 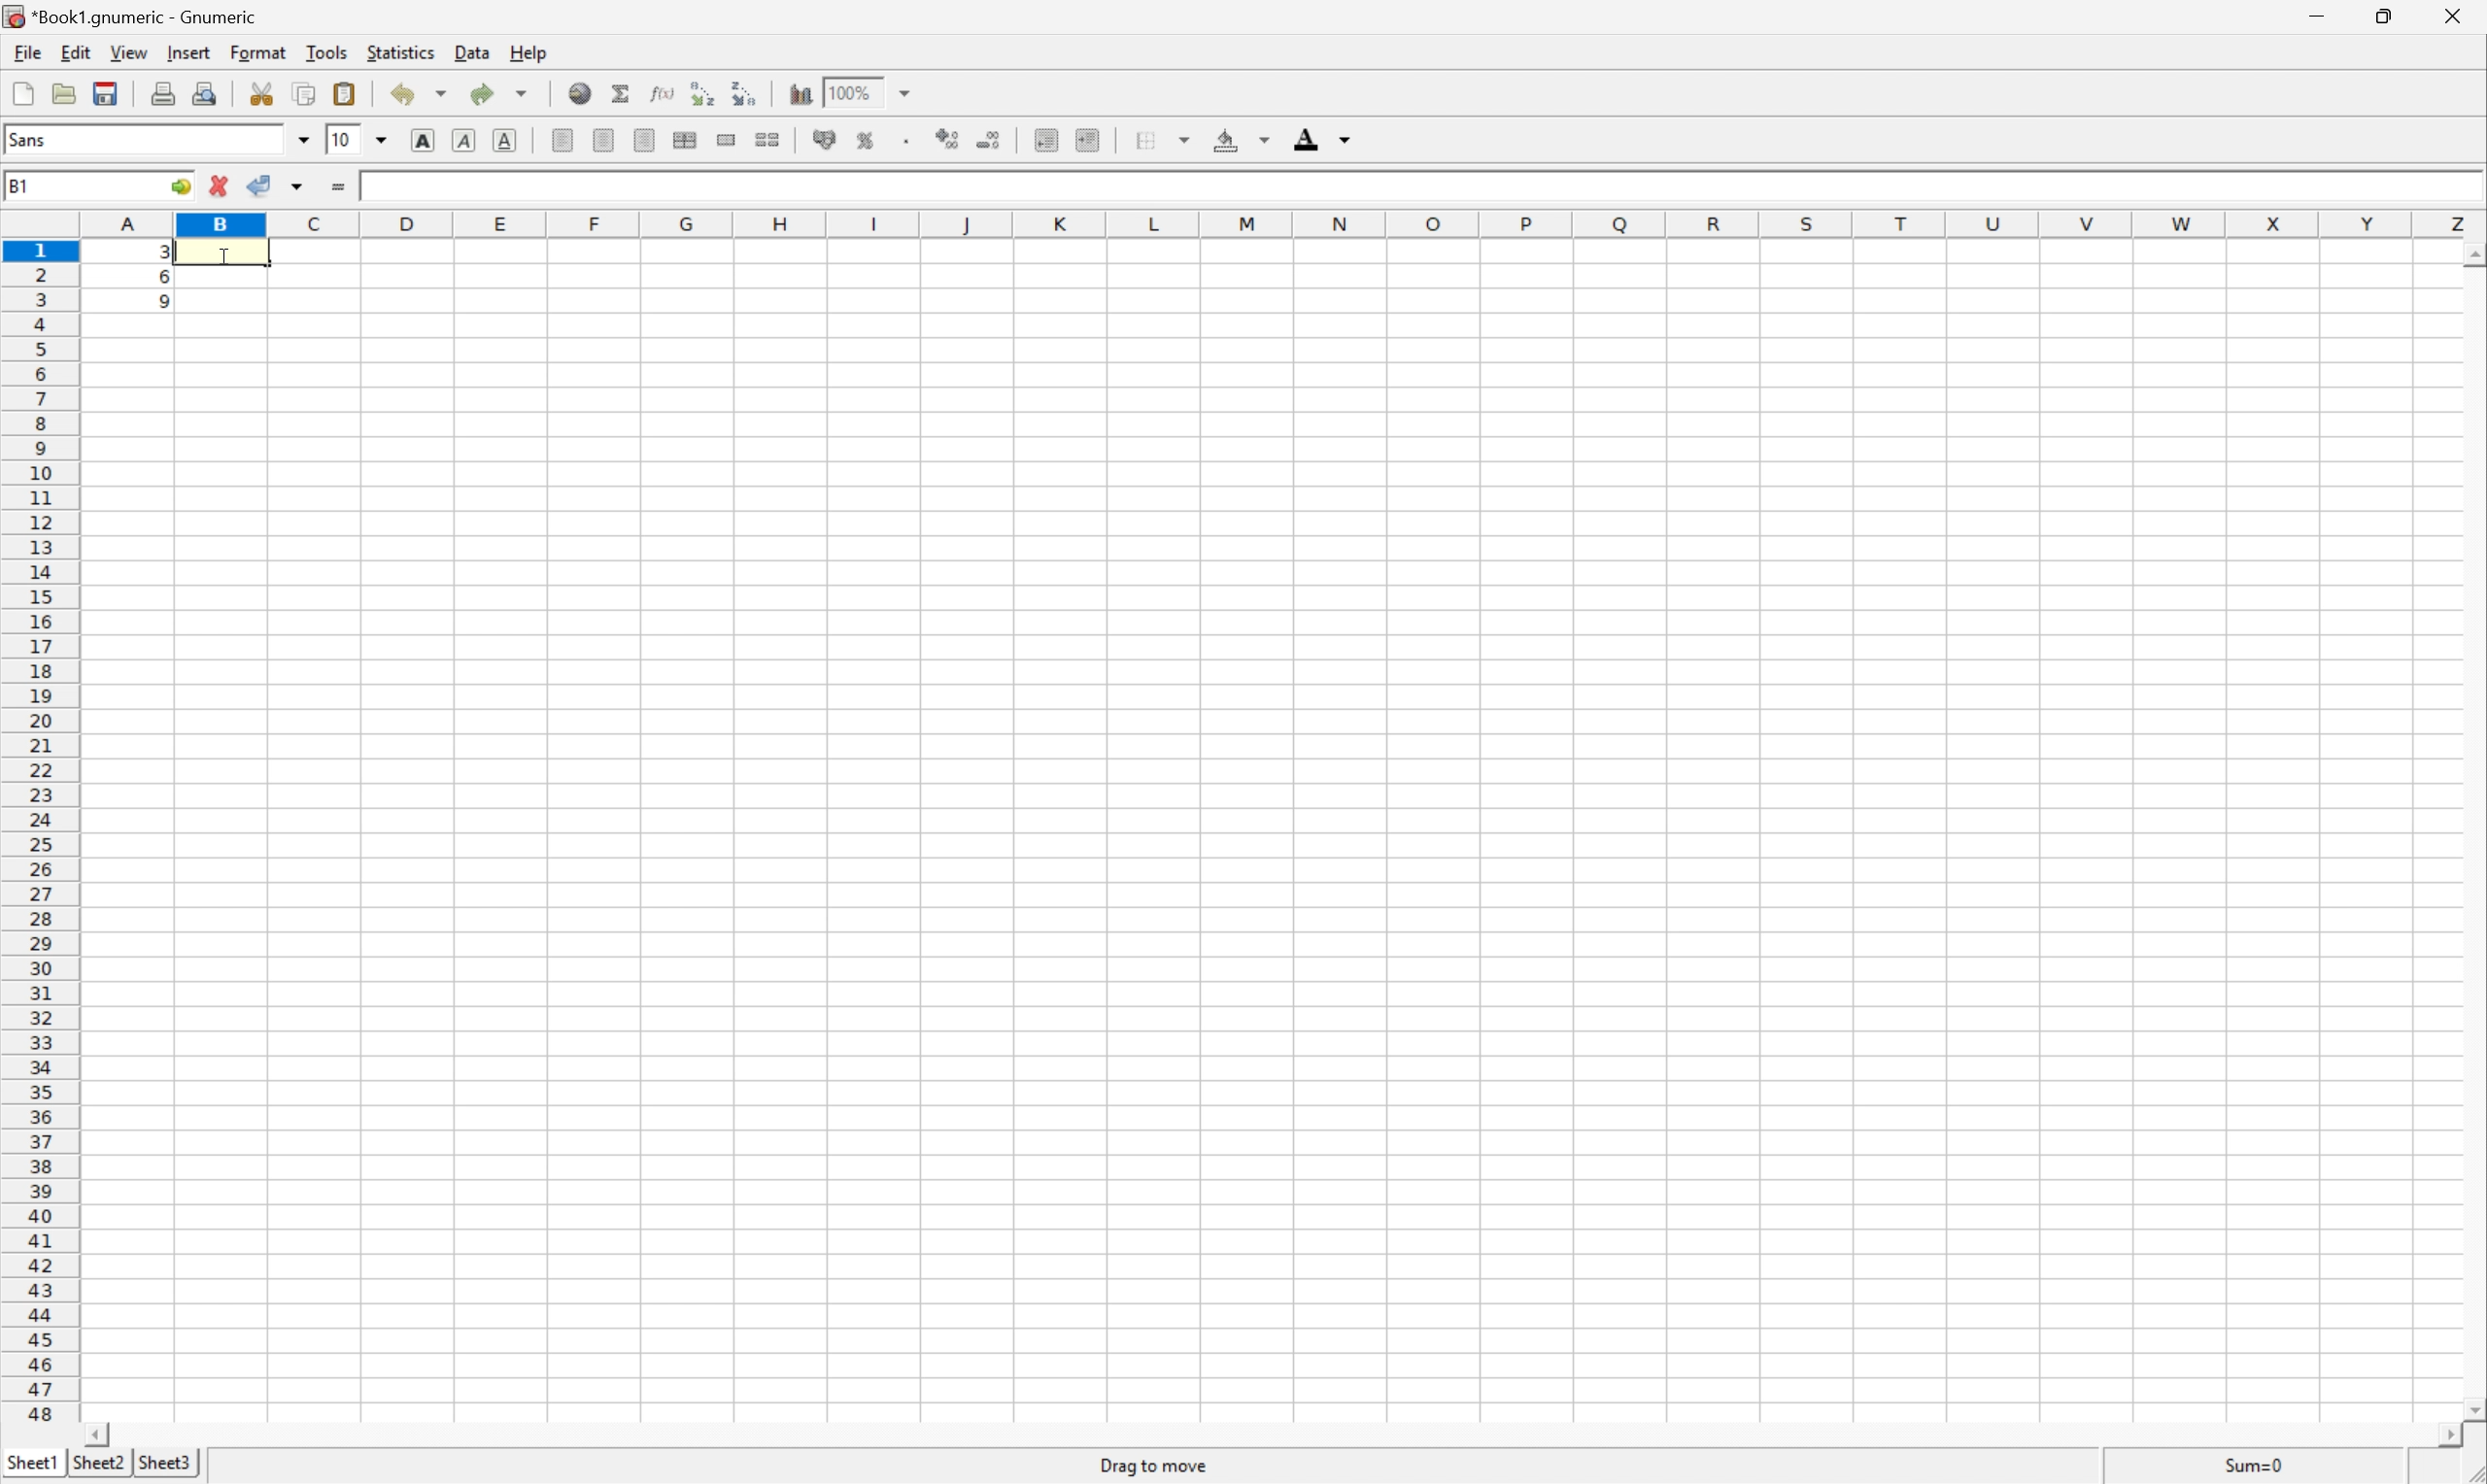 I want to click on Increase indent, and align the contents to the left, so click(x=1090, y=140).